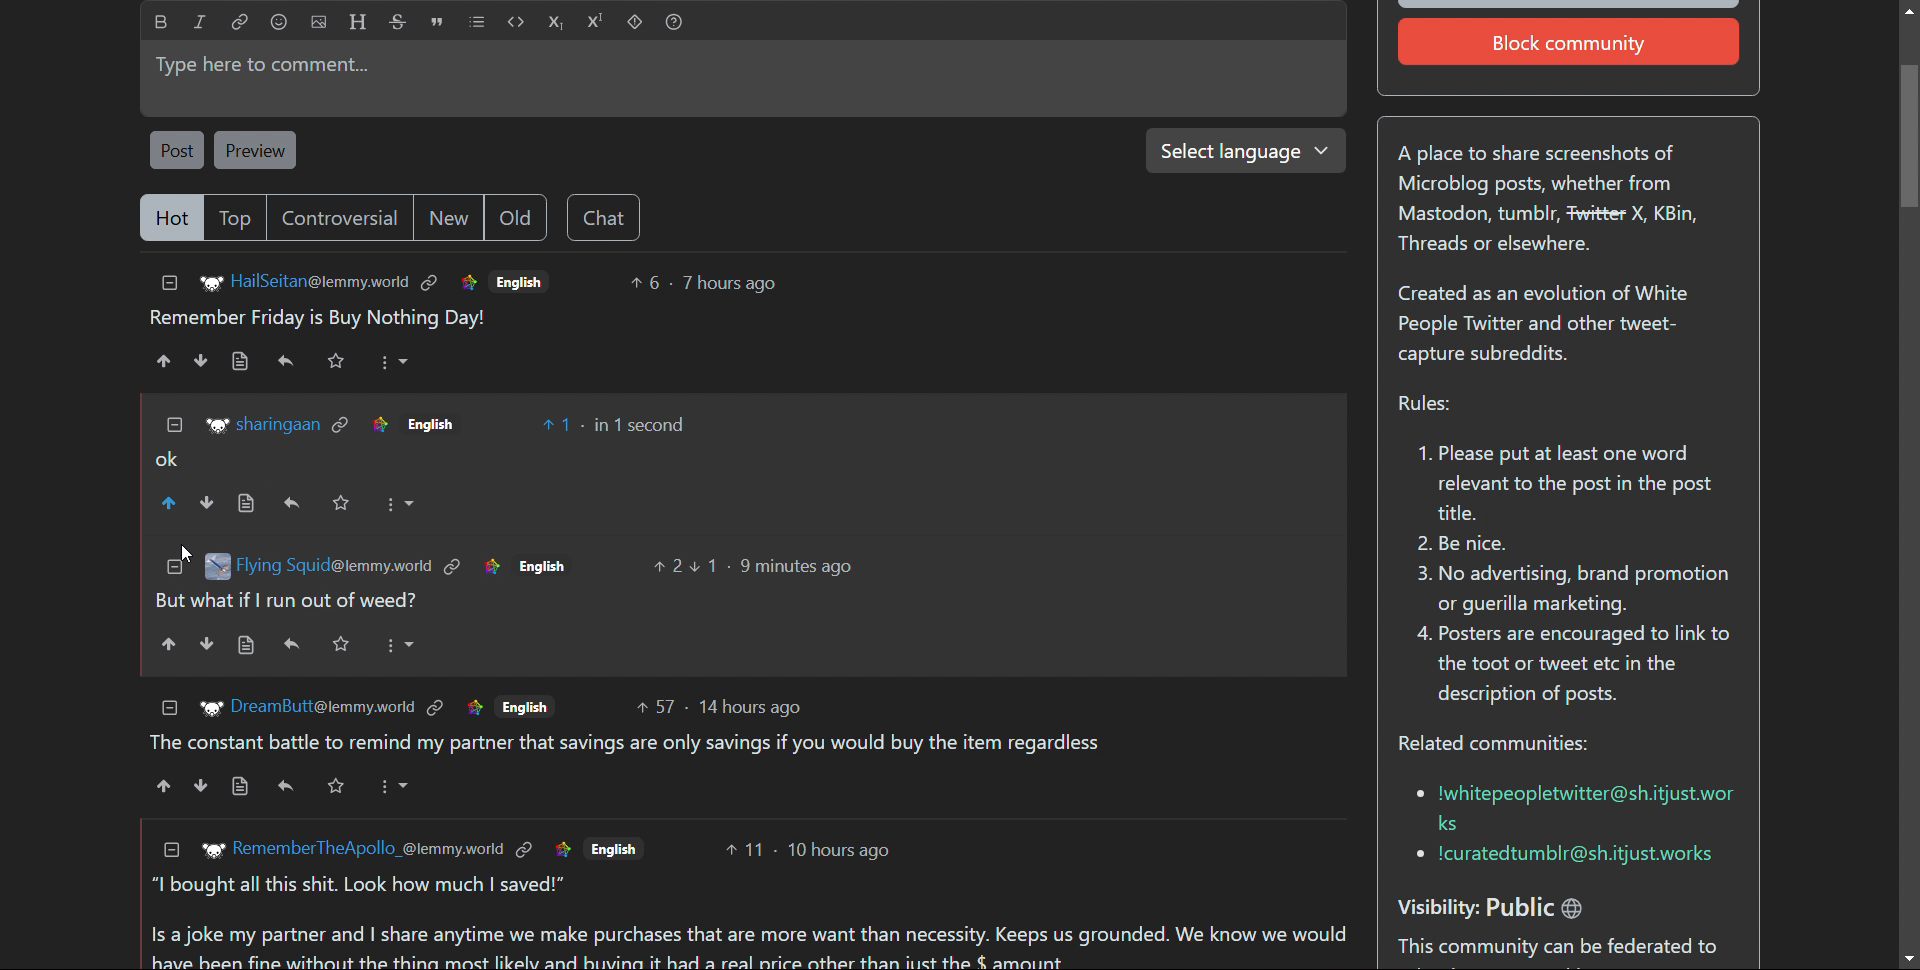 The width and height of the screenshot is (1920, 970). What do you see at coordinates (1554, 325) in the screenshot?
I see `Created as an evolution of White
People Twitter and other tweet-
capture subreddits.` at bounding box center [1554, 325].